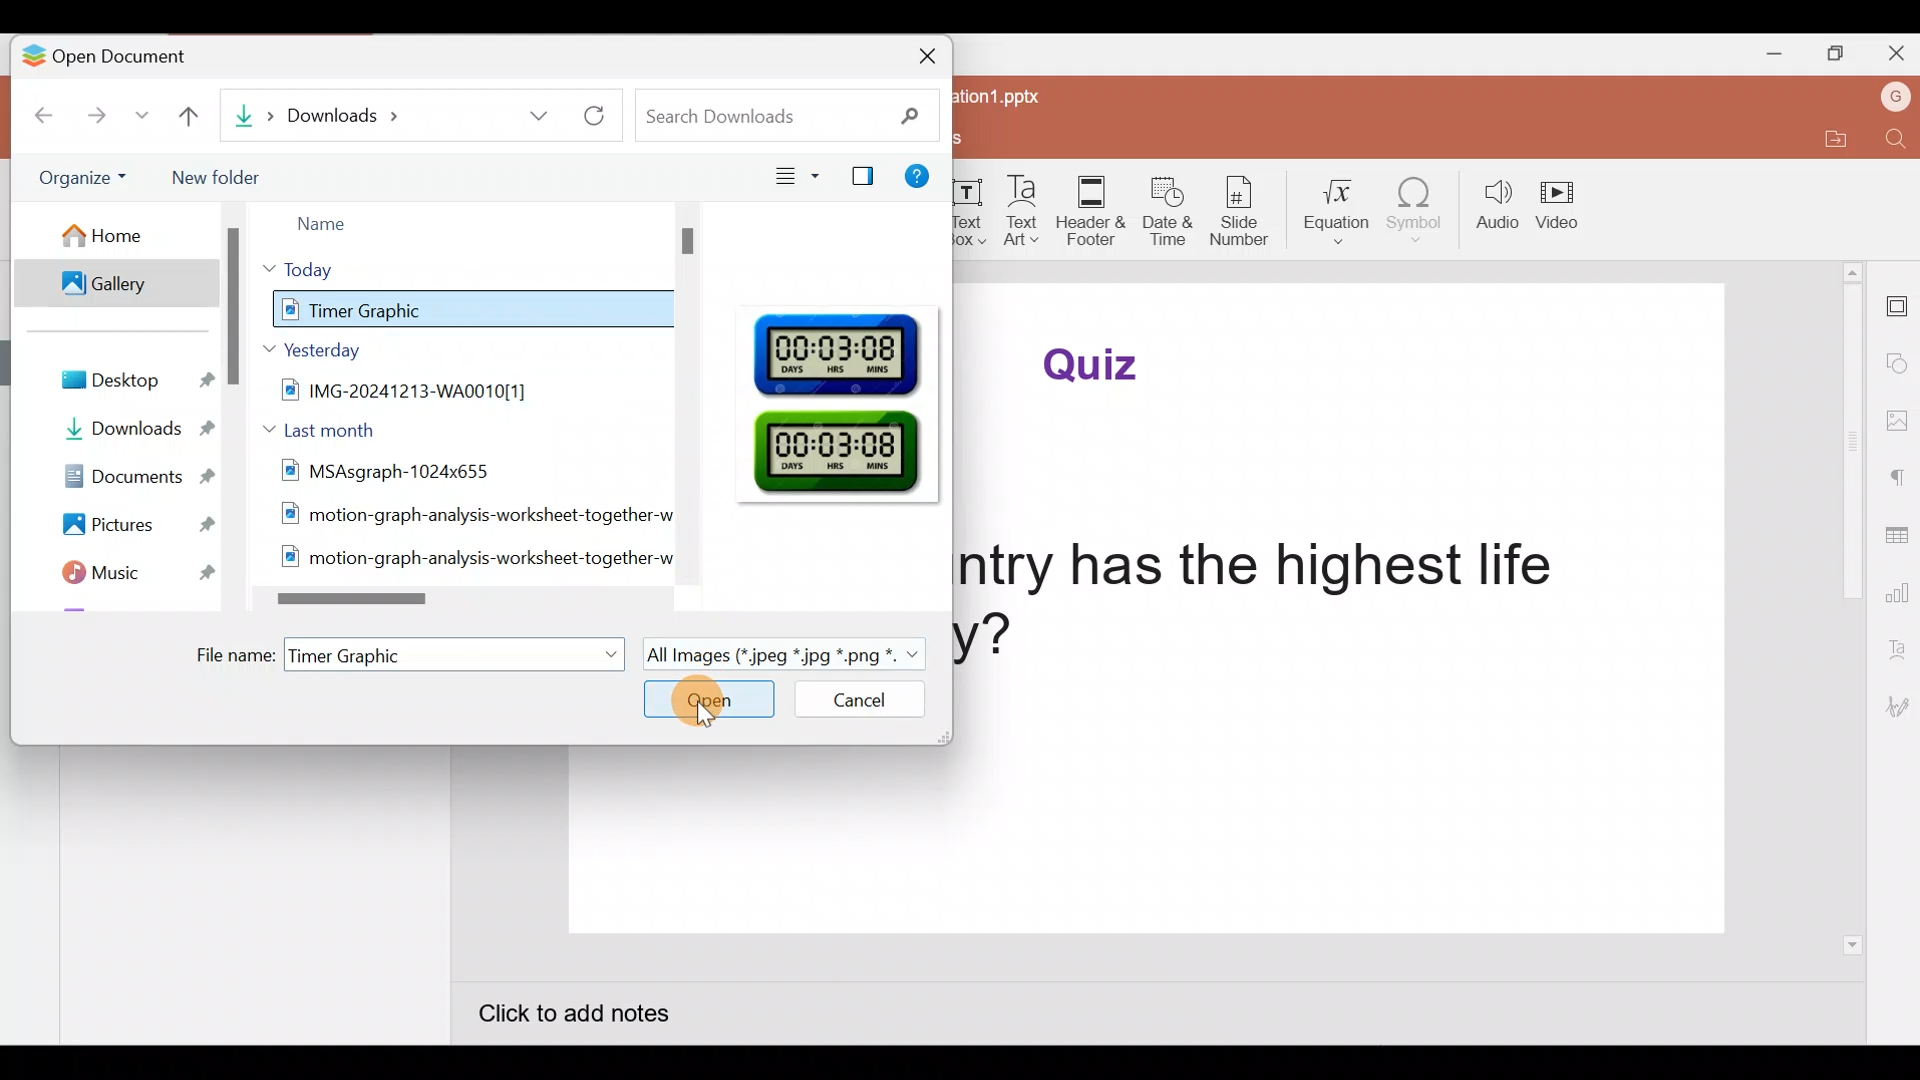 This screenshot has width=1920, height=1080. Describe the element at coordinates (386, 221) in the screenshot. I see `Name` at that location.